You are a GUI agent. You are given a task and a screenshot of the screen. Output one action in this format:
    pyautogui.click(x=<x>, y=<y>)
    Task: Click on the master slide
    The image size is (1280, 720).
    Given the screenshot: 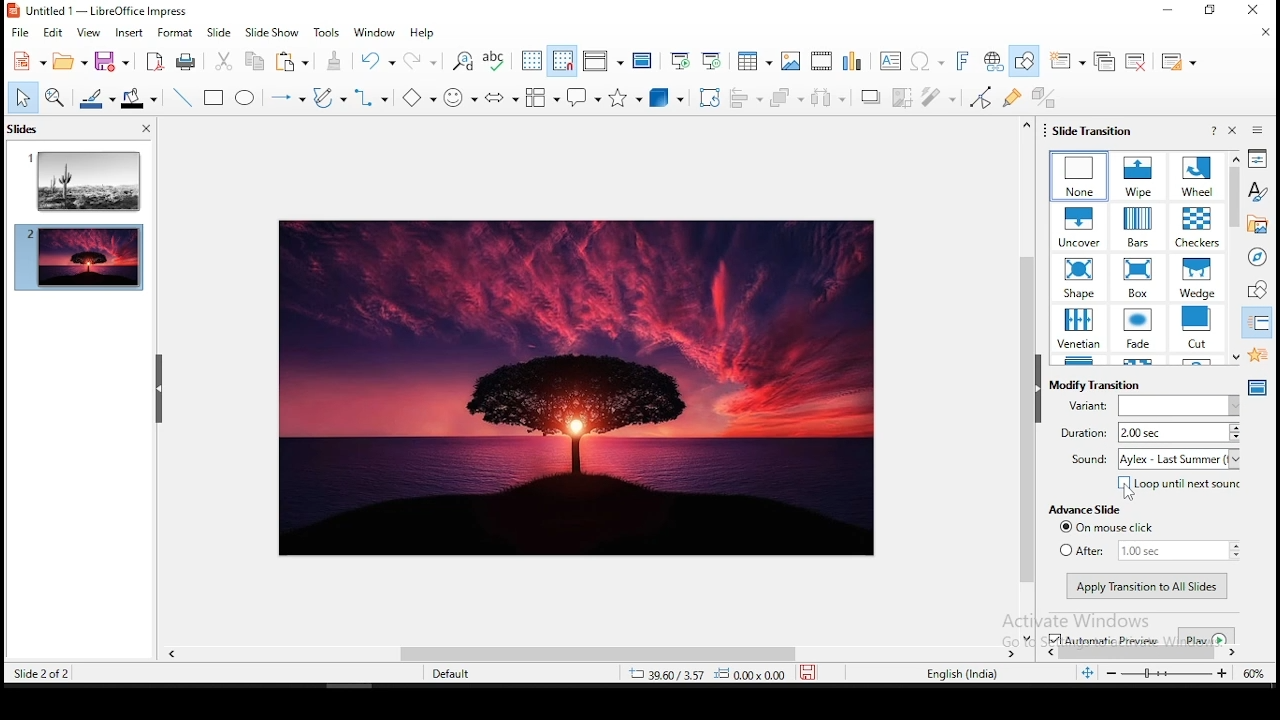 What is the action you would take?
    pyautogui.click(x=643, y=63)
    